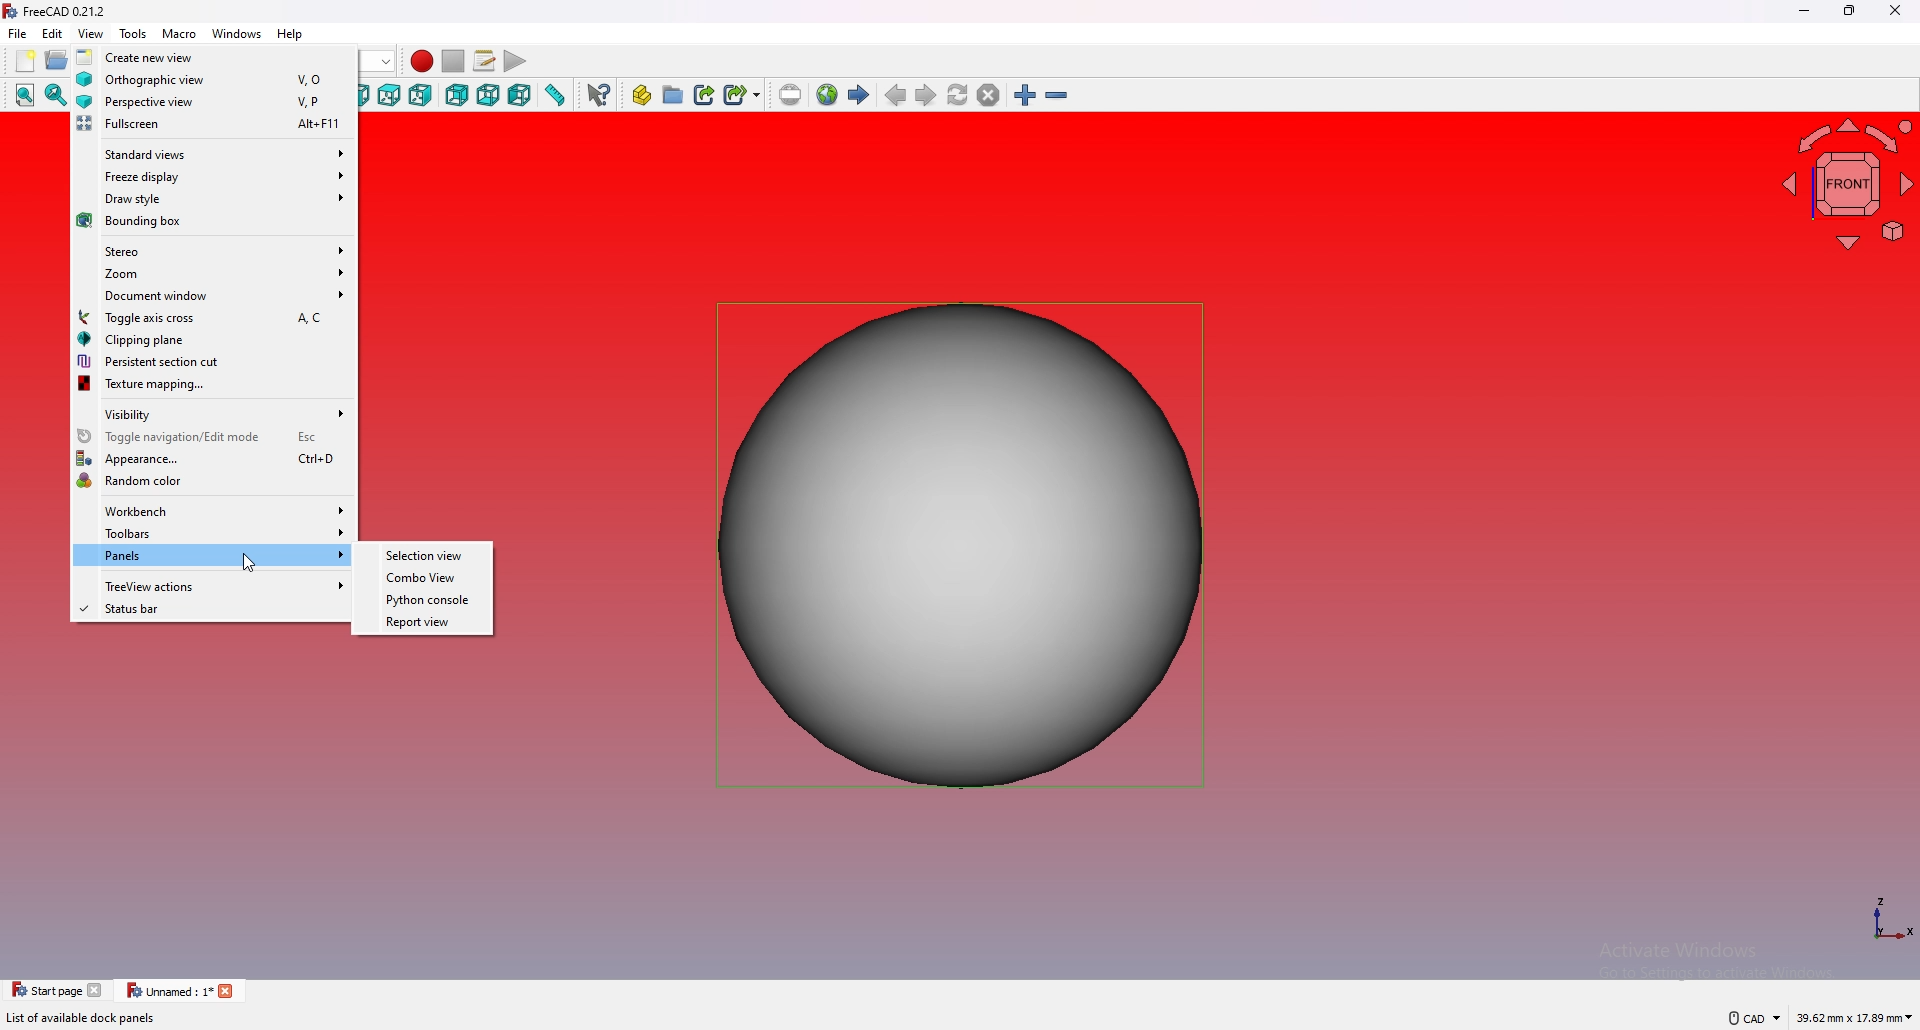  Describe the element at coordinates (215, 78) in the screenshot. I see `orthographic view` at that location.